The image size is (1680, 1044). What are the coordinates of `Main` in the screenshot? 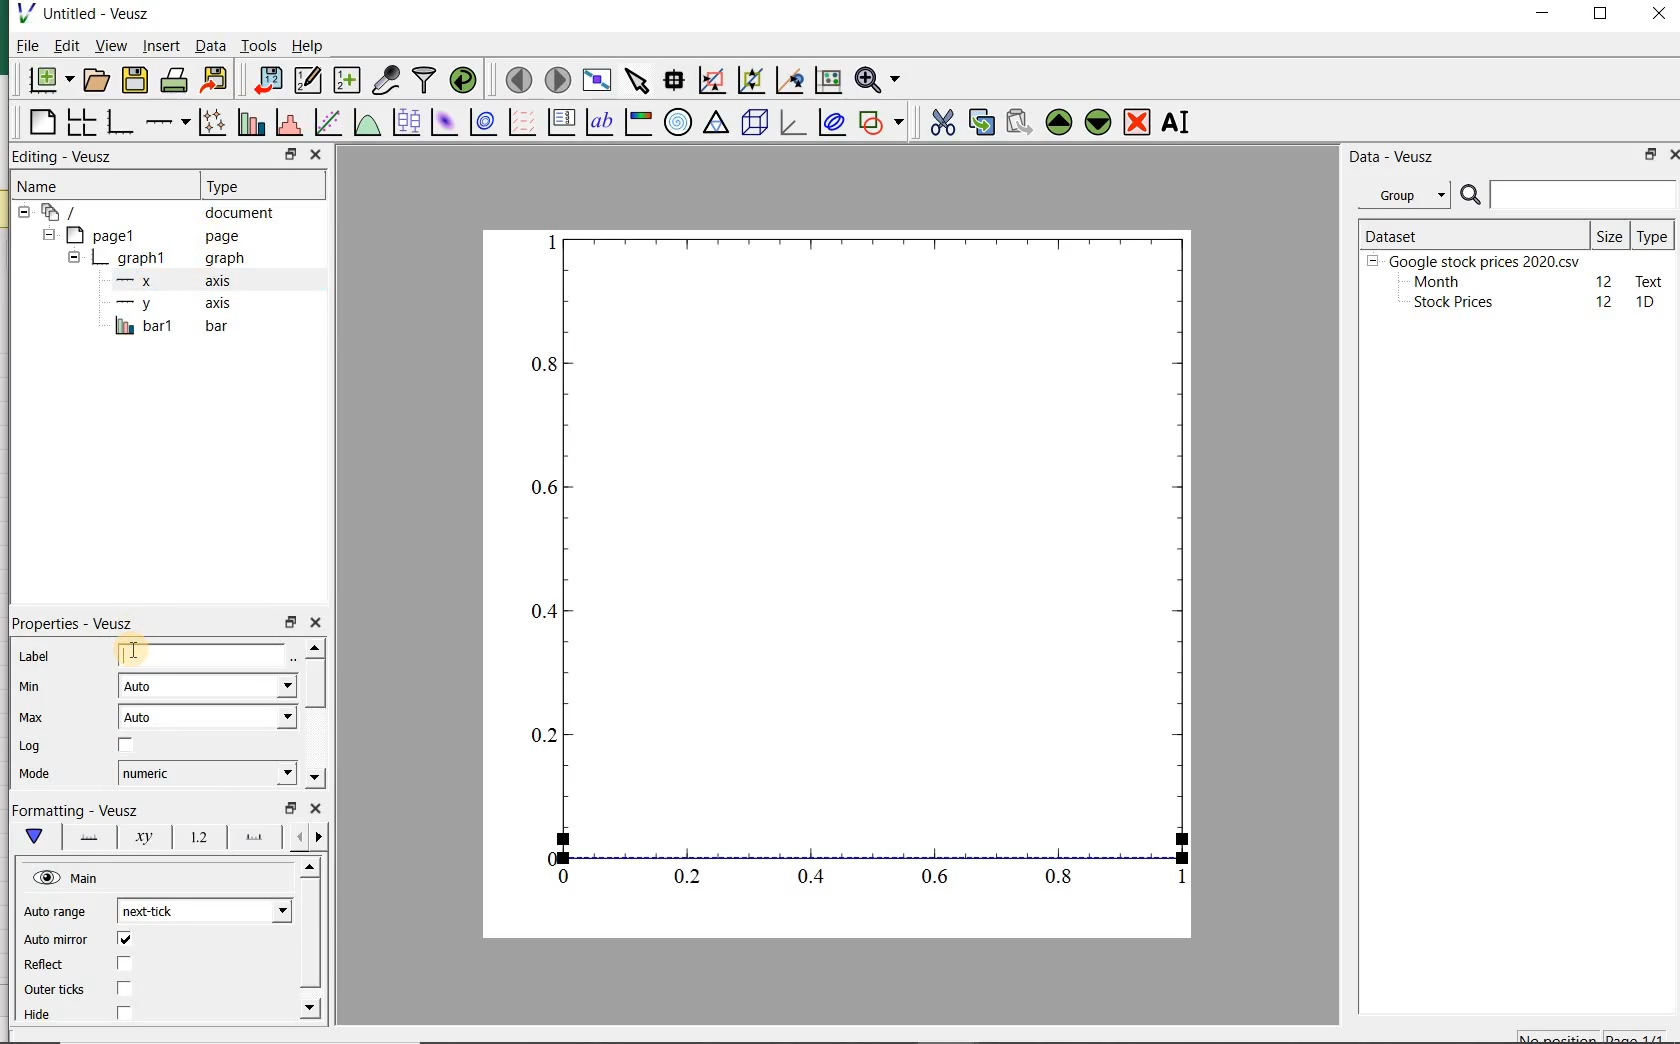 It's located at (67, 878).